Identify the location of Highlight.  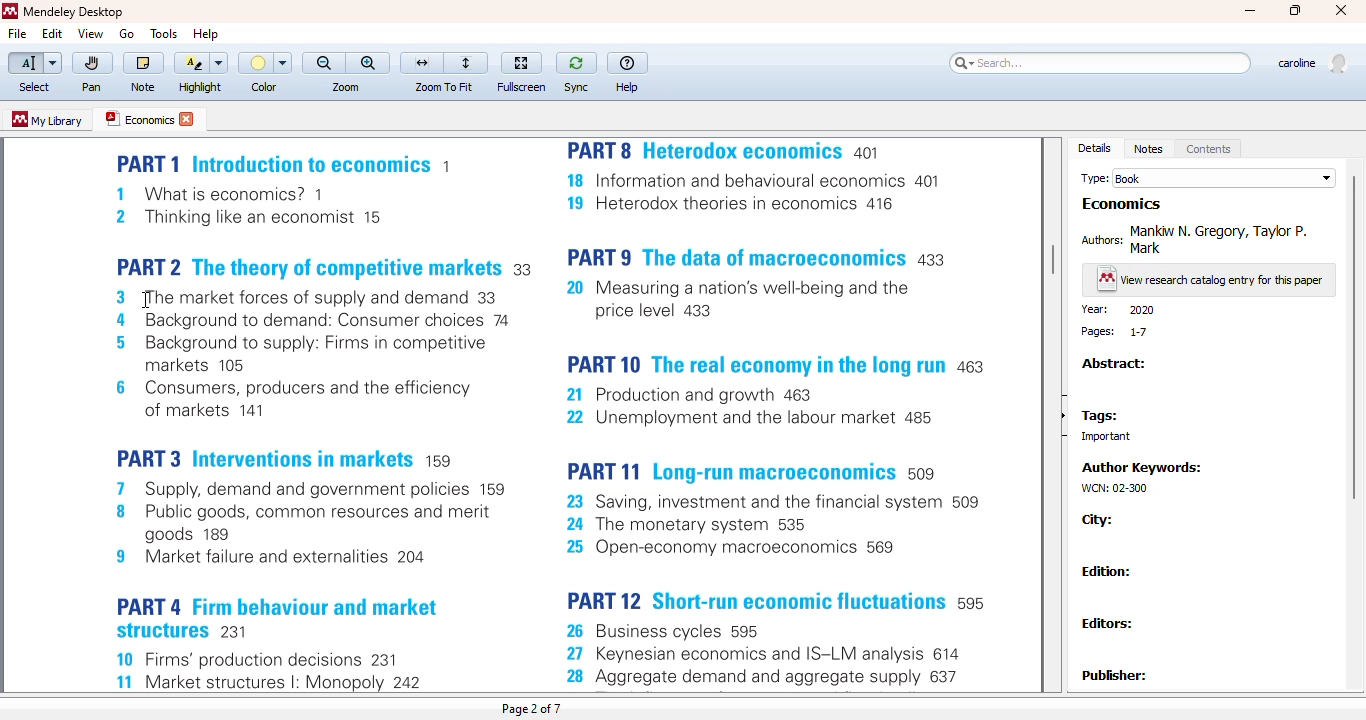
(200, 88).